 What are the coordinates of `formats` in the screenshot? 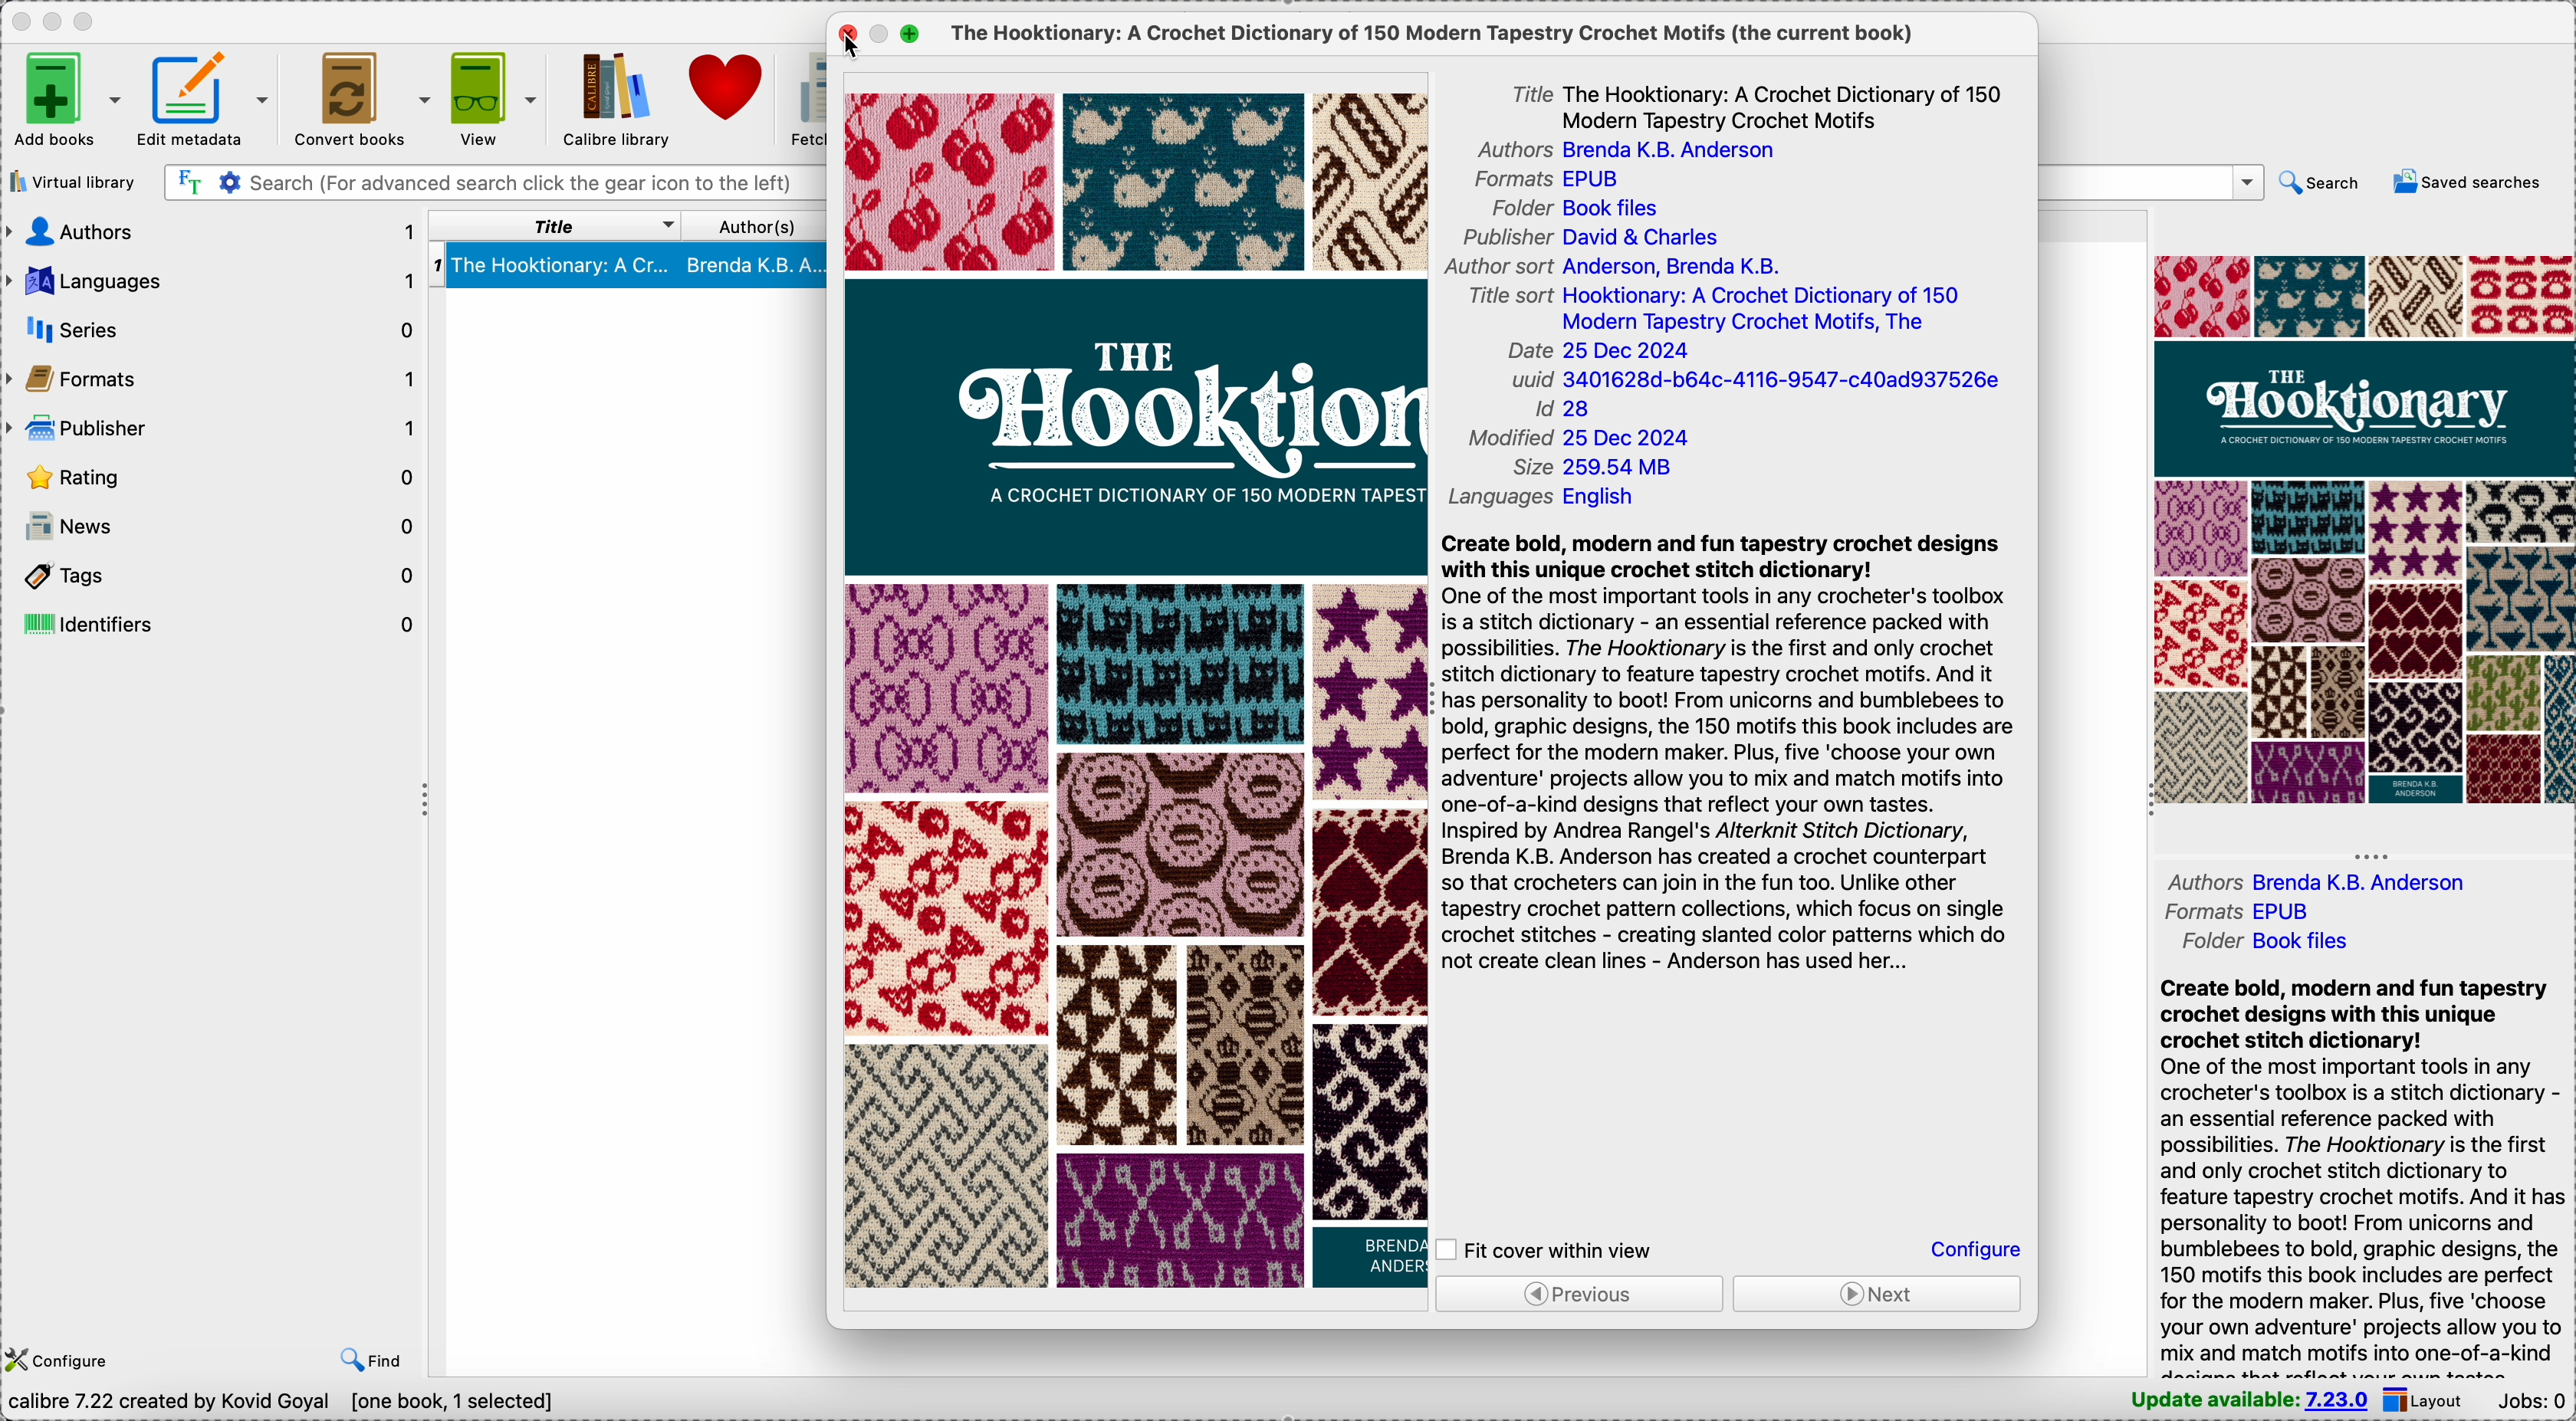 It's located at (1557, 180).